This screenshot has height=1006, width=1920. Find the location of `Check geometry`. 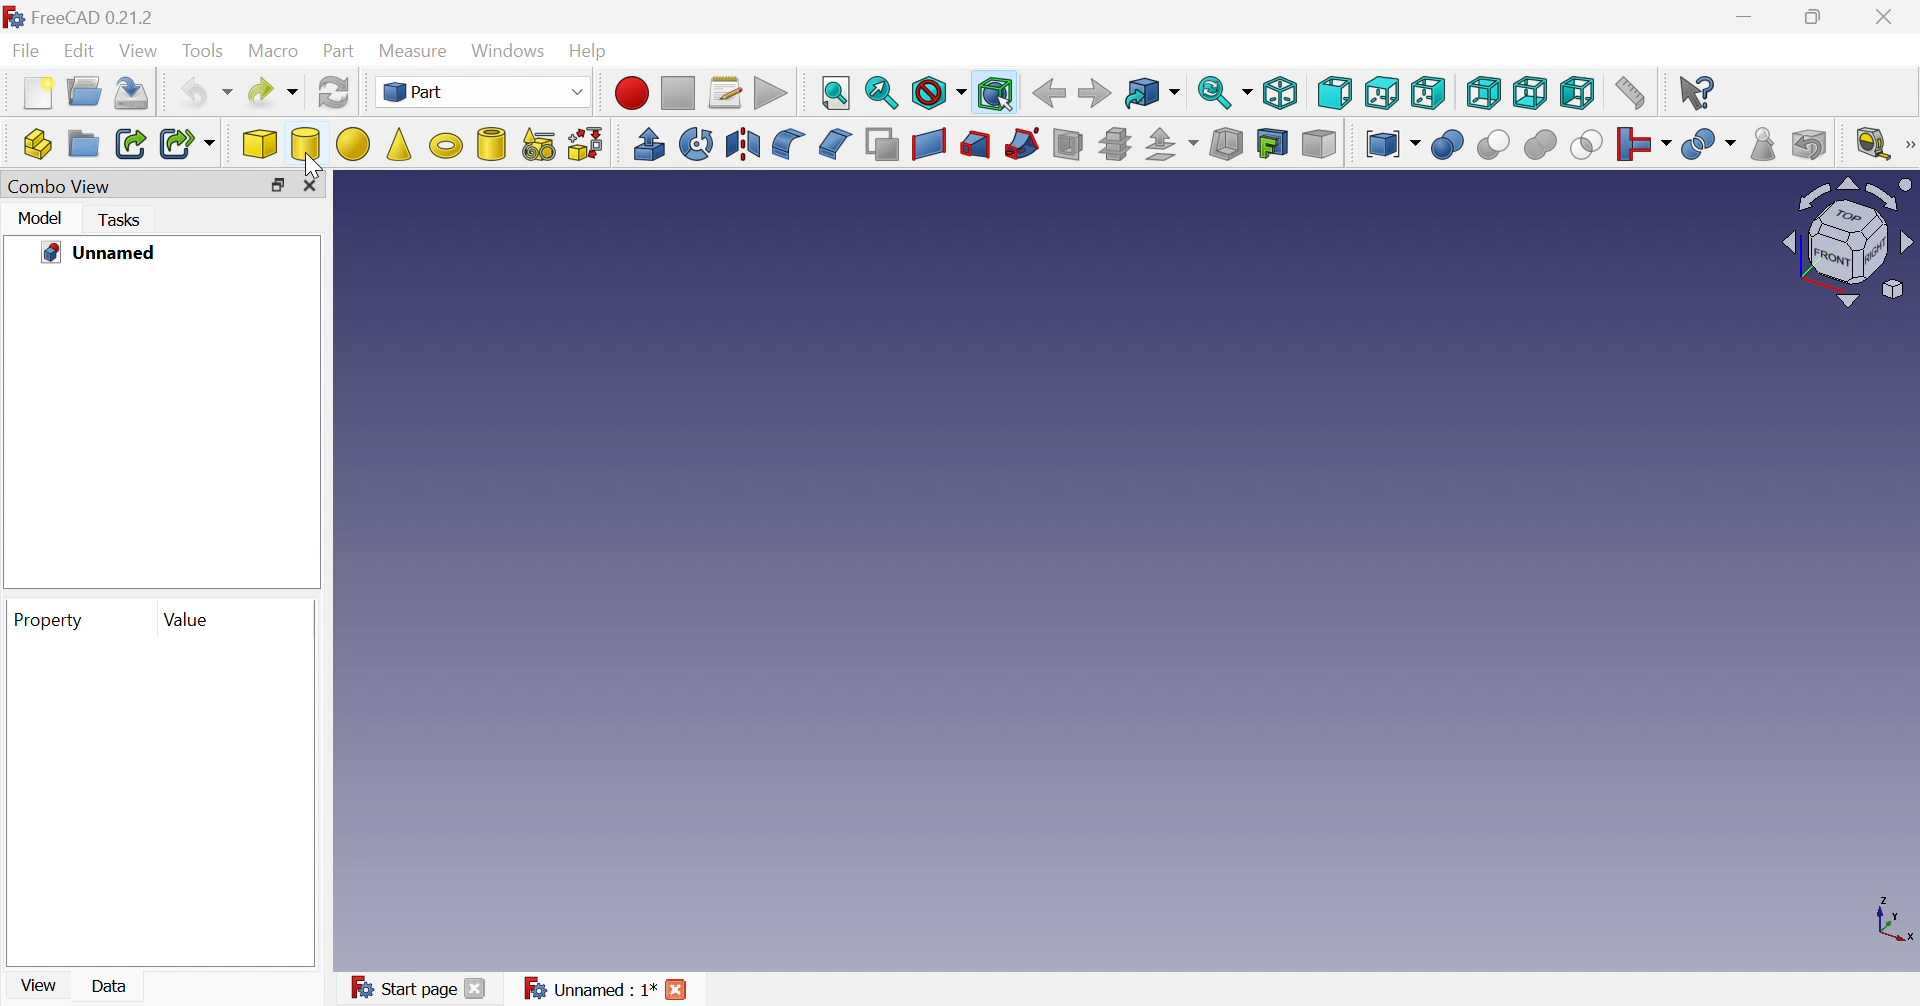

Check geometry is located at coordinates (1763, 144).